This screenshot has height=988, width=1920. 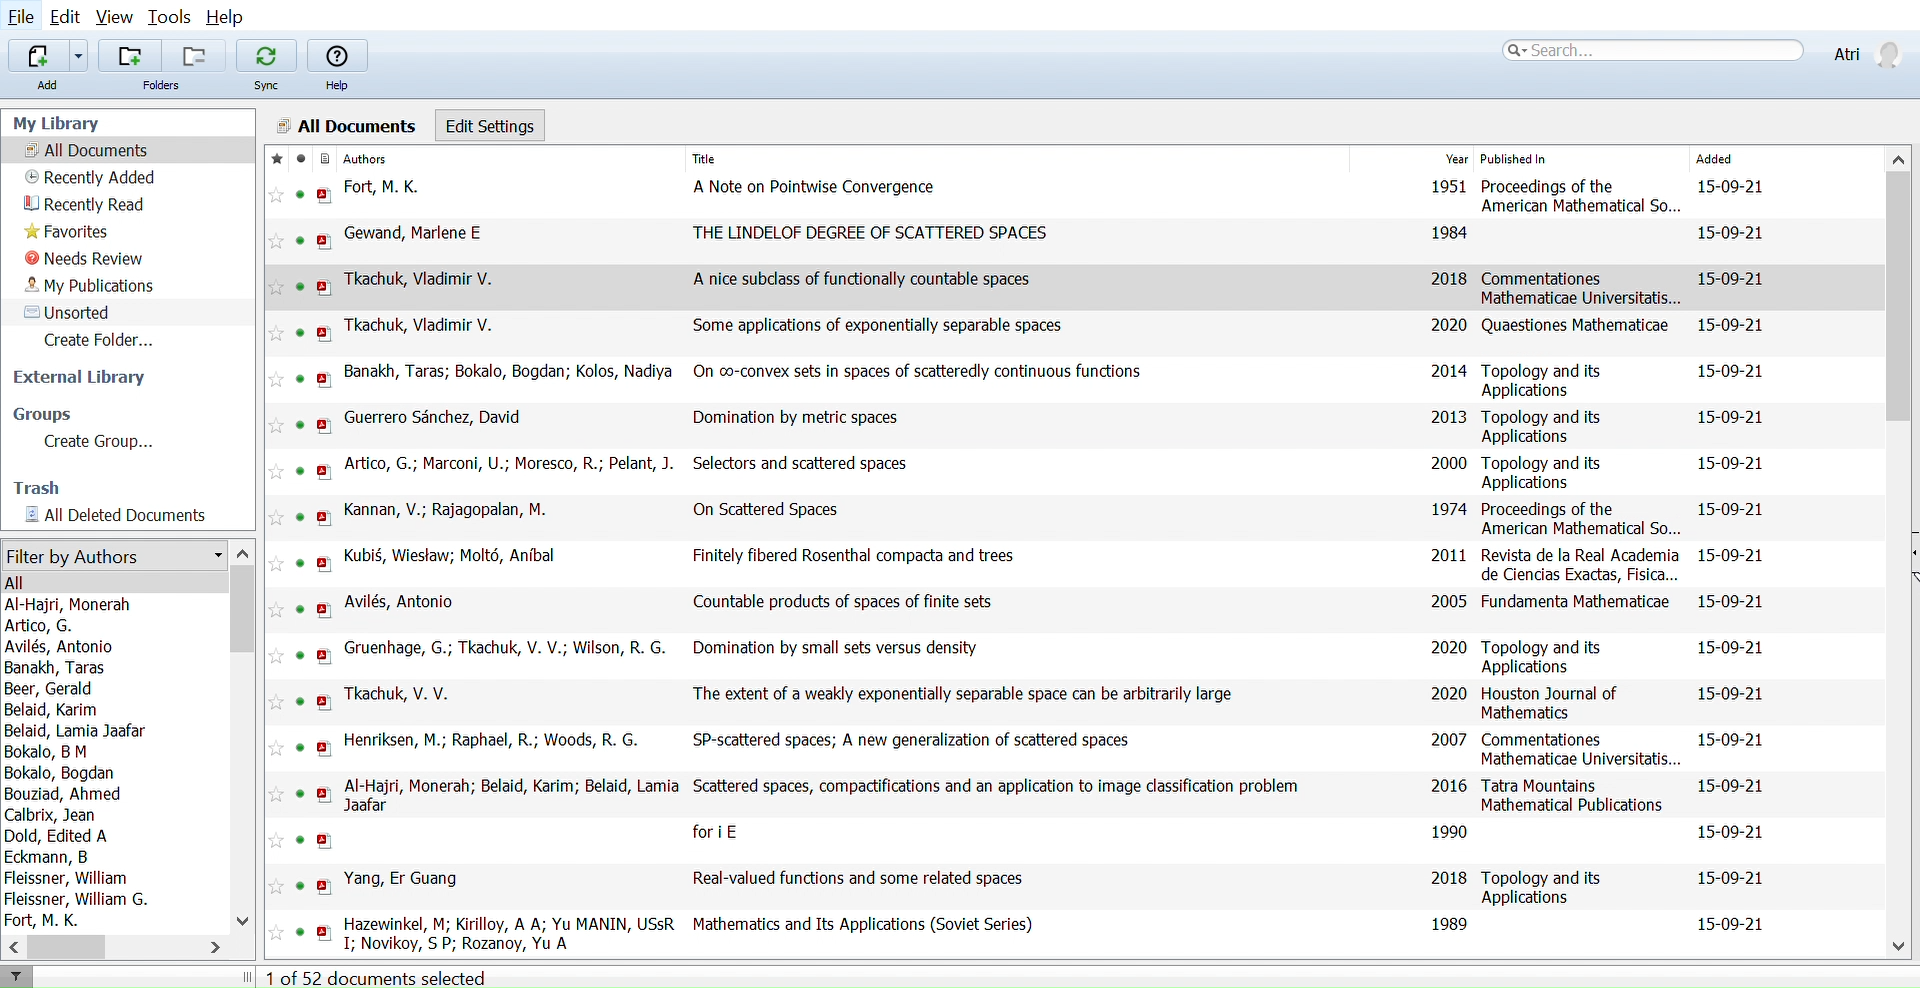 I want to click on Add this reference to favorites, so click(x=277, y=287).